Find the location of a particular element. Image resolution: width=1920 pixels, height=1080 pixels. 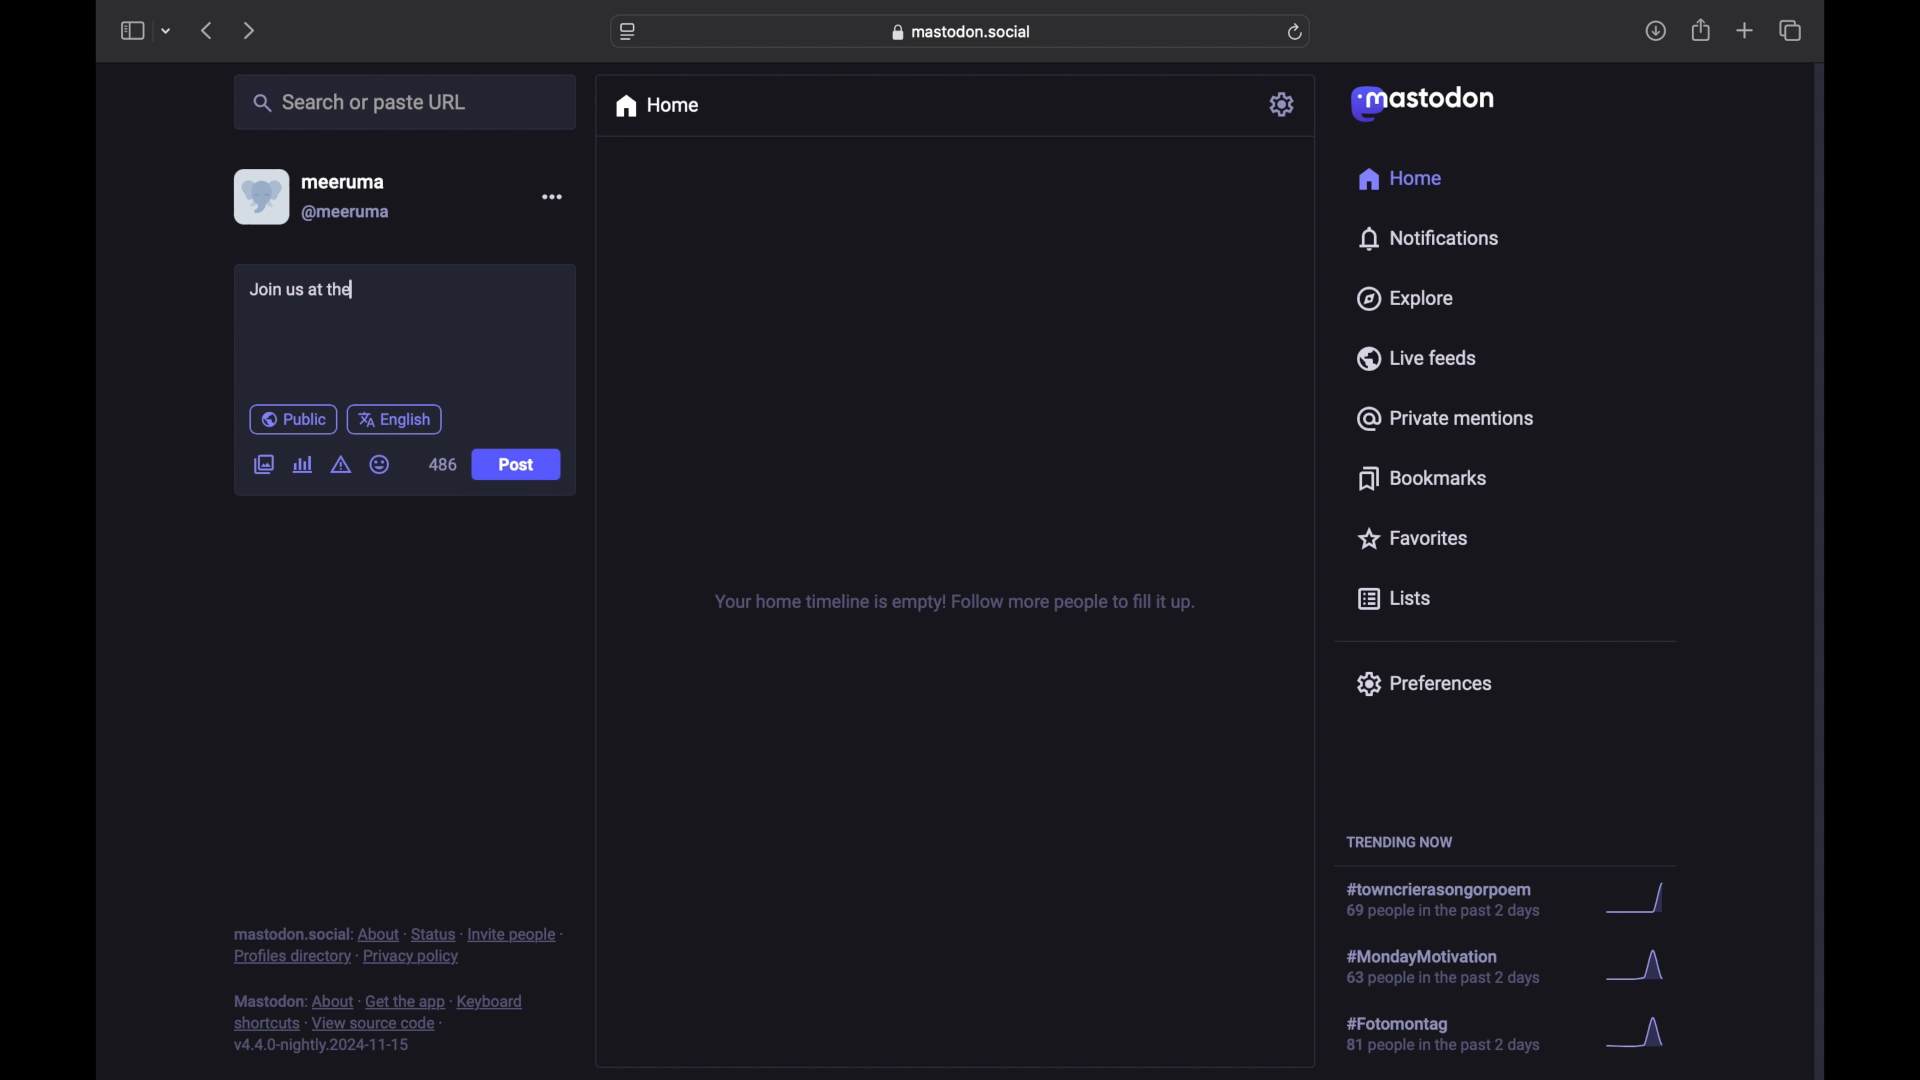

graph is located at coordinates (1642, 1034).